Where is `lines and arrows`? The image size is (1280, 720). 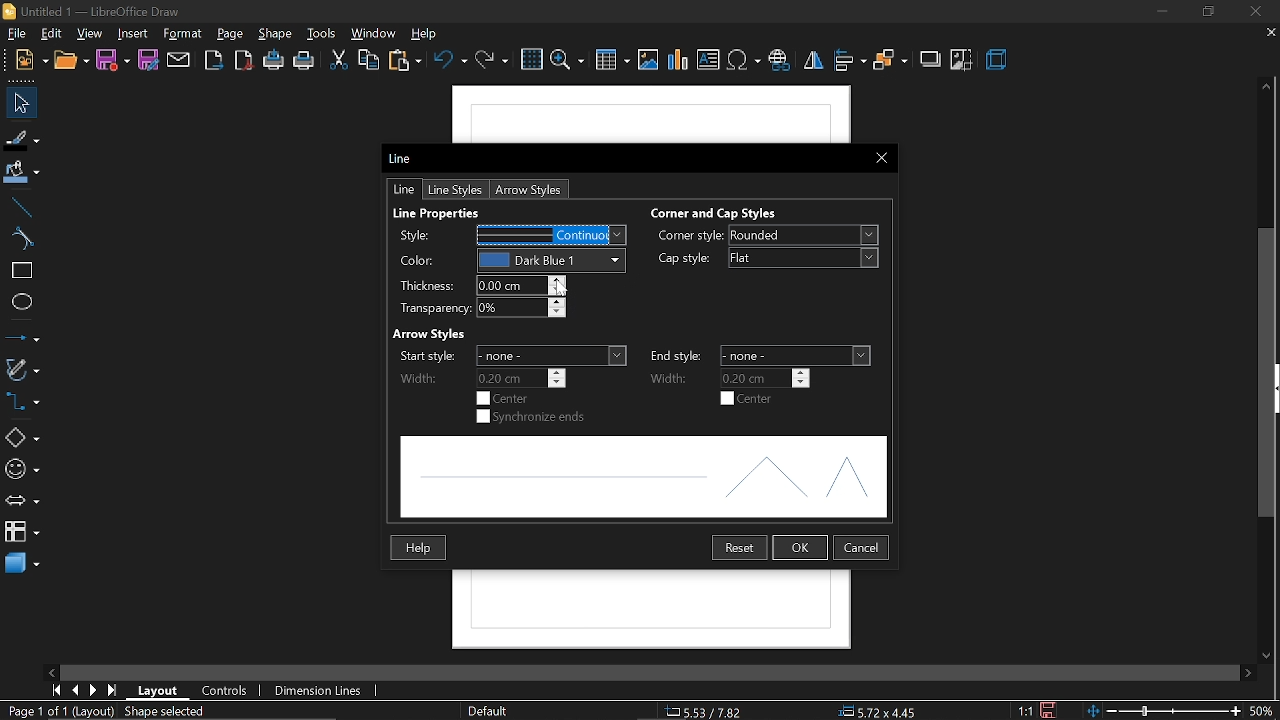 lines and arrows is located at coordinates (22, 337).